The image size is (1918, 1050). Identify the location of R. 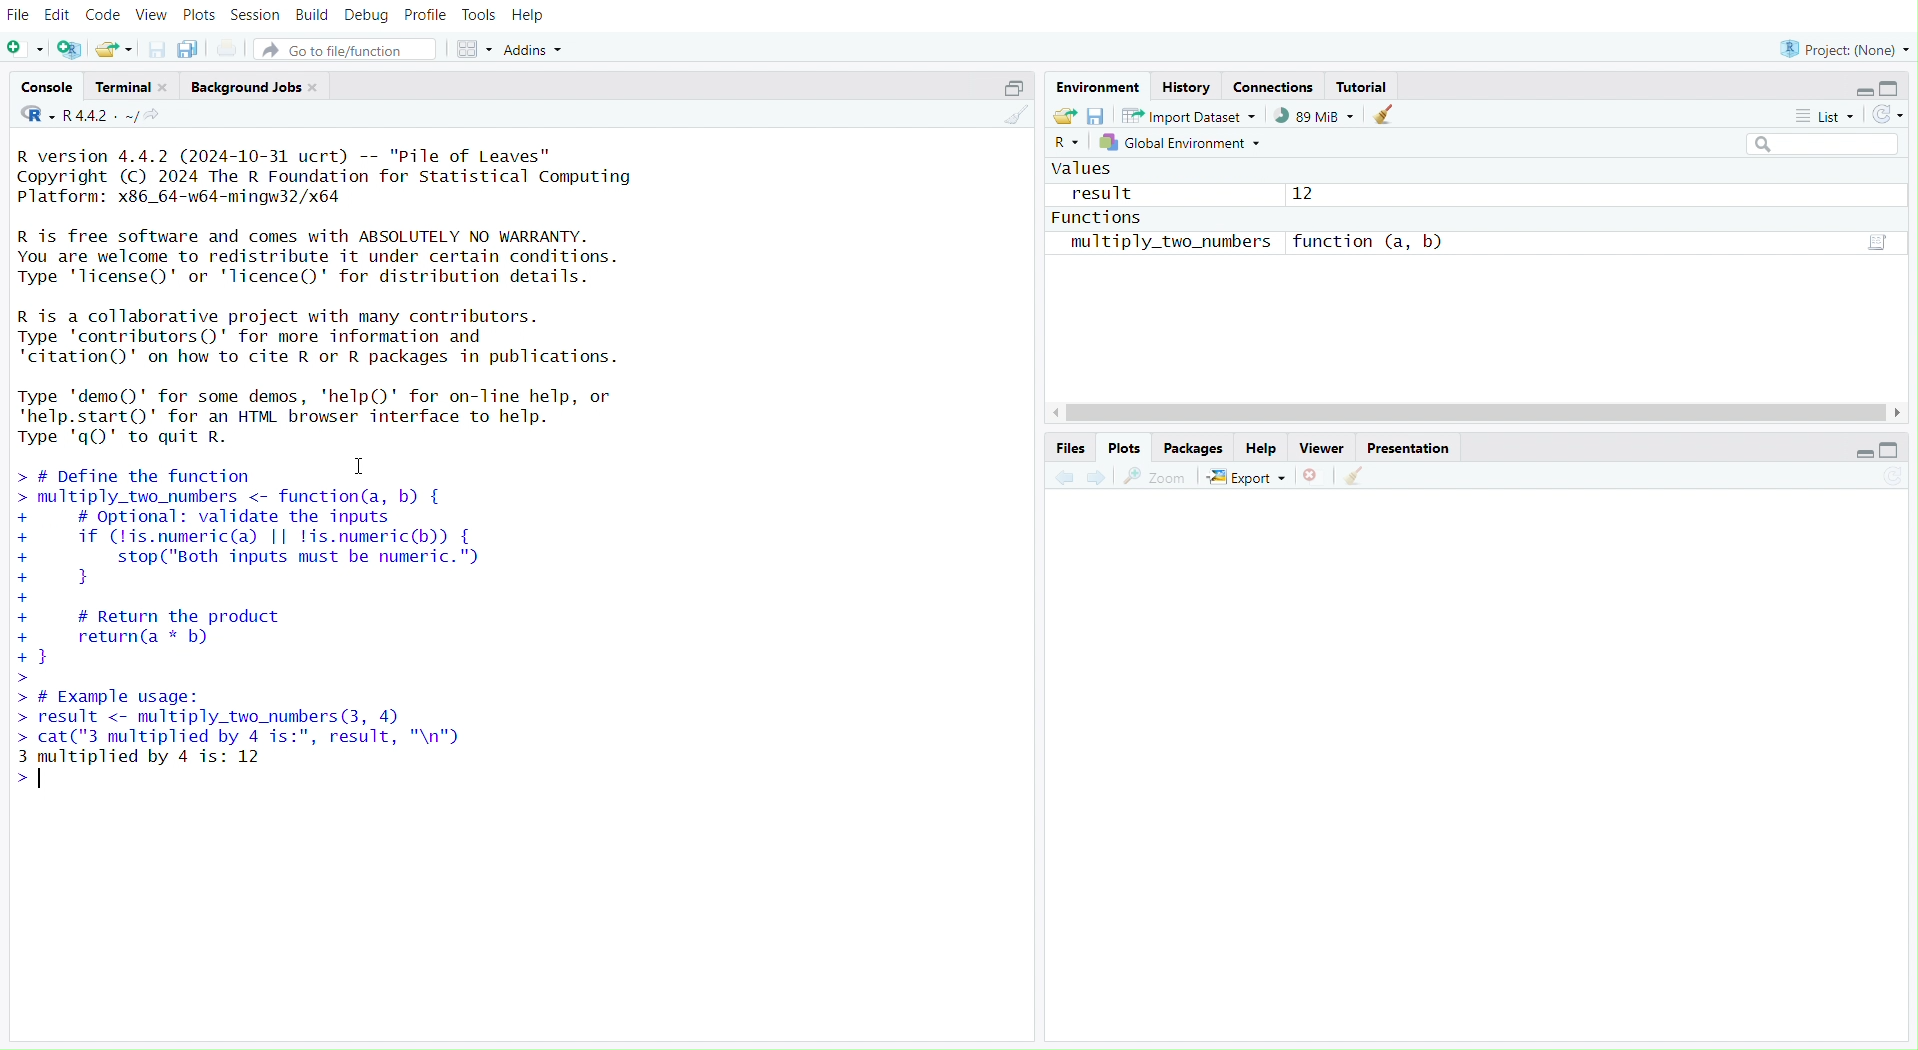
(1068, 143).